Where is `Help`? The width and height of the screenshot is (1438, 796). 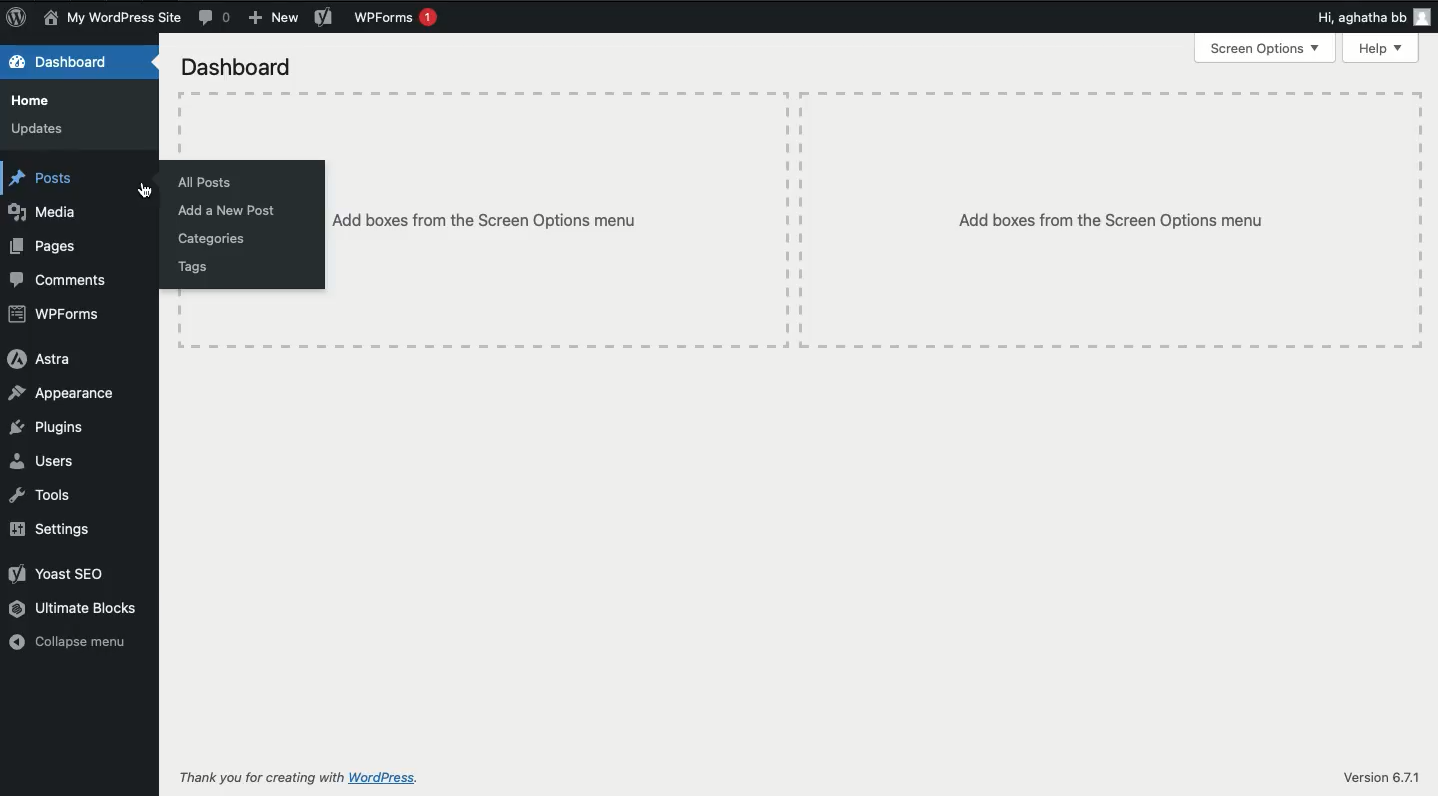 Help is located at coordinates (1380, 49).